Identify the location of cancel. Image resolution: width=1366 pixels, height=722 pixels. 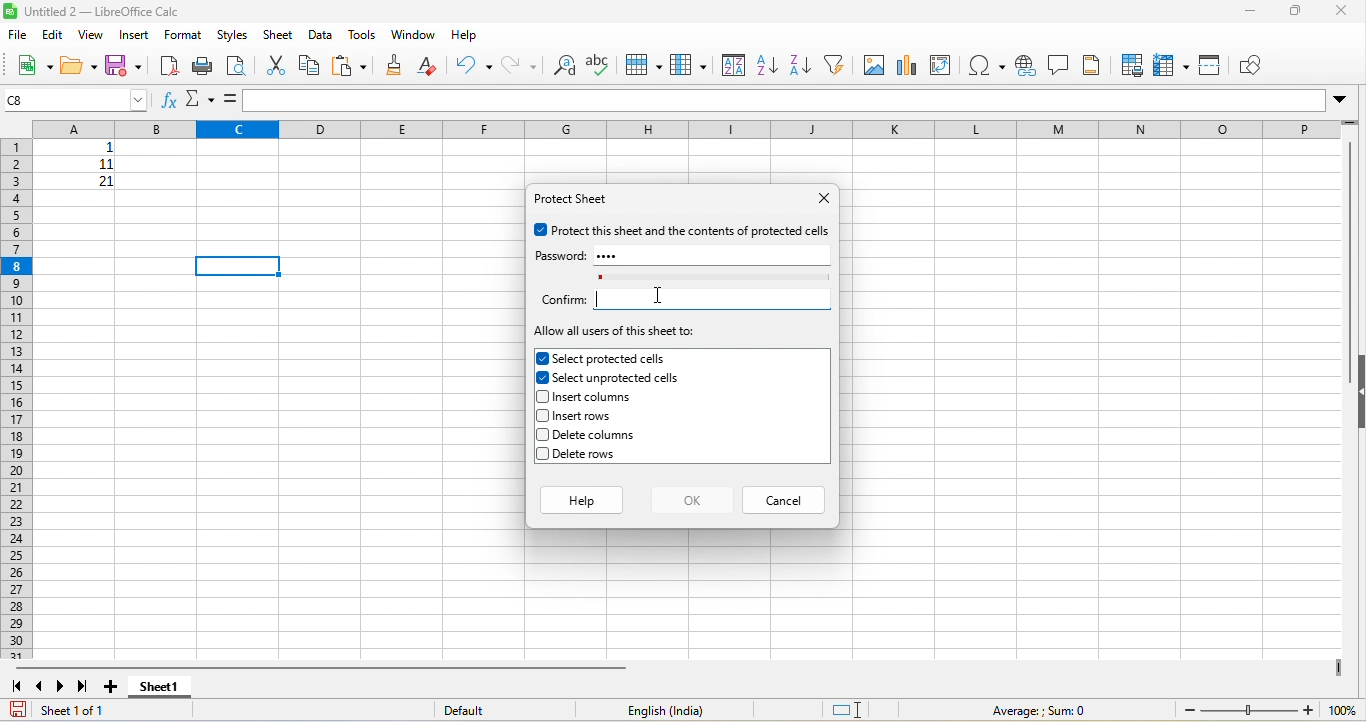
(785, 497).